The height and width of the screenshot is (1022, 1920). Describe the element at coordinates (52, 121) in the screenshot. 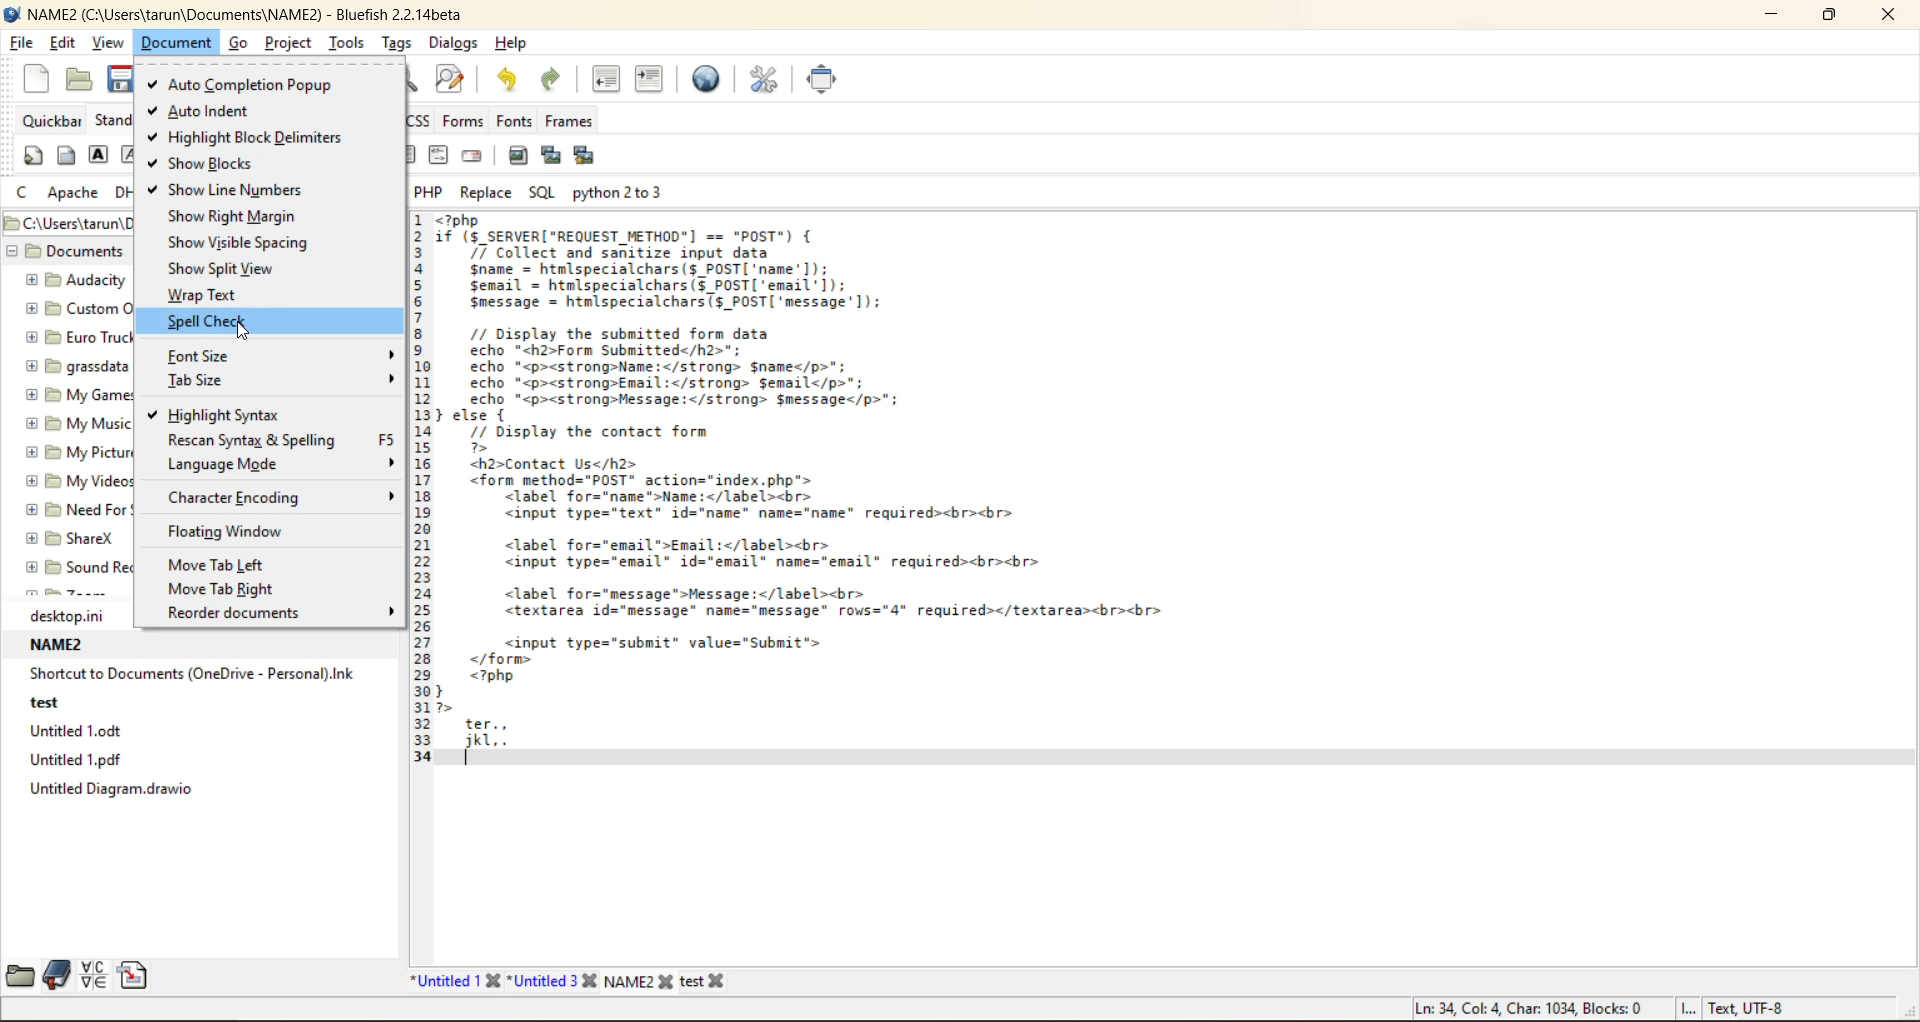

I see `quickbar` at that location.